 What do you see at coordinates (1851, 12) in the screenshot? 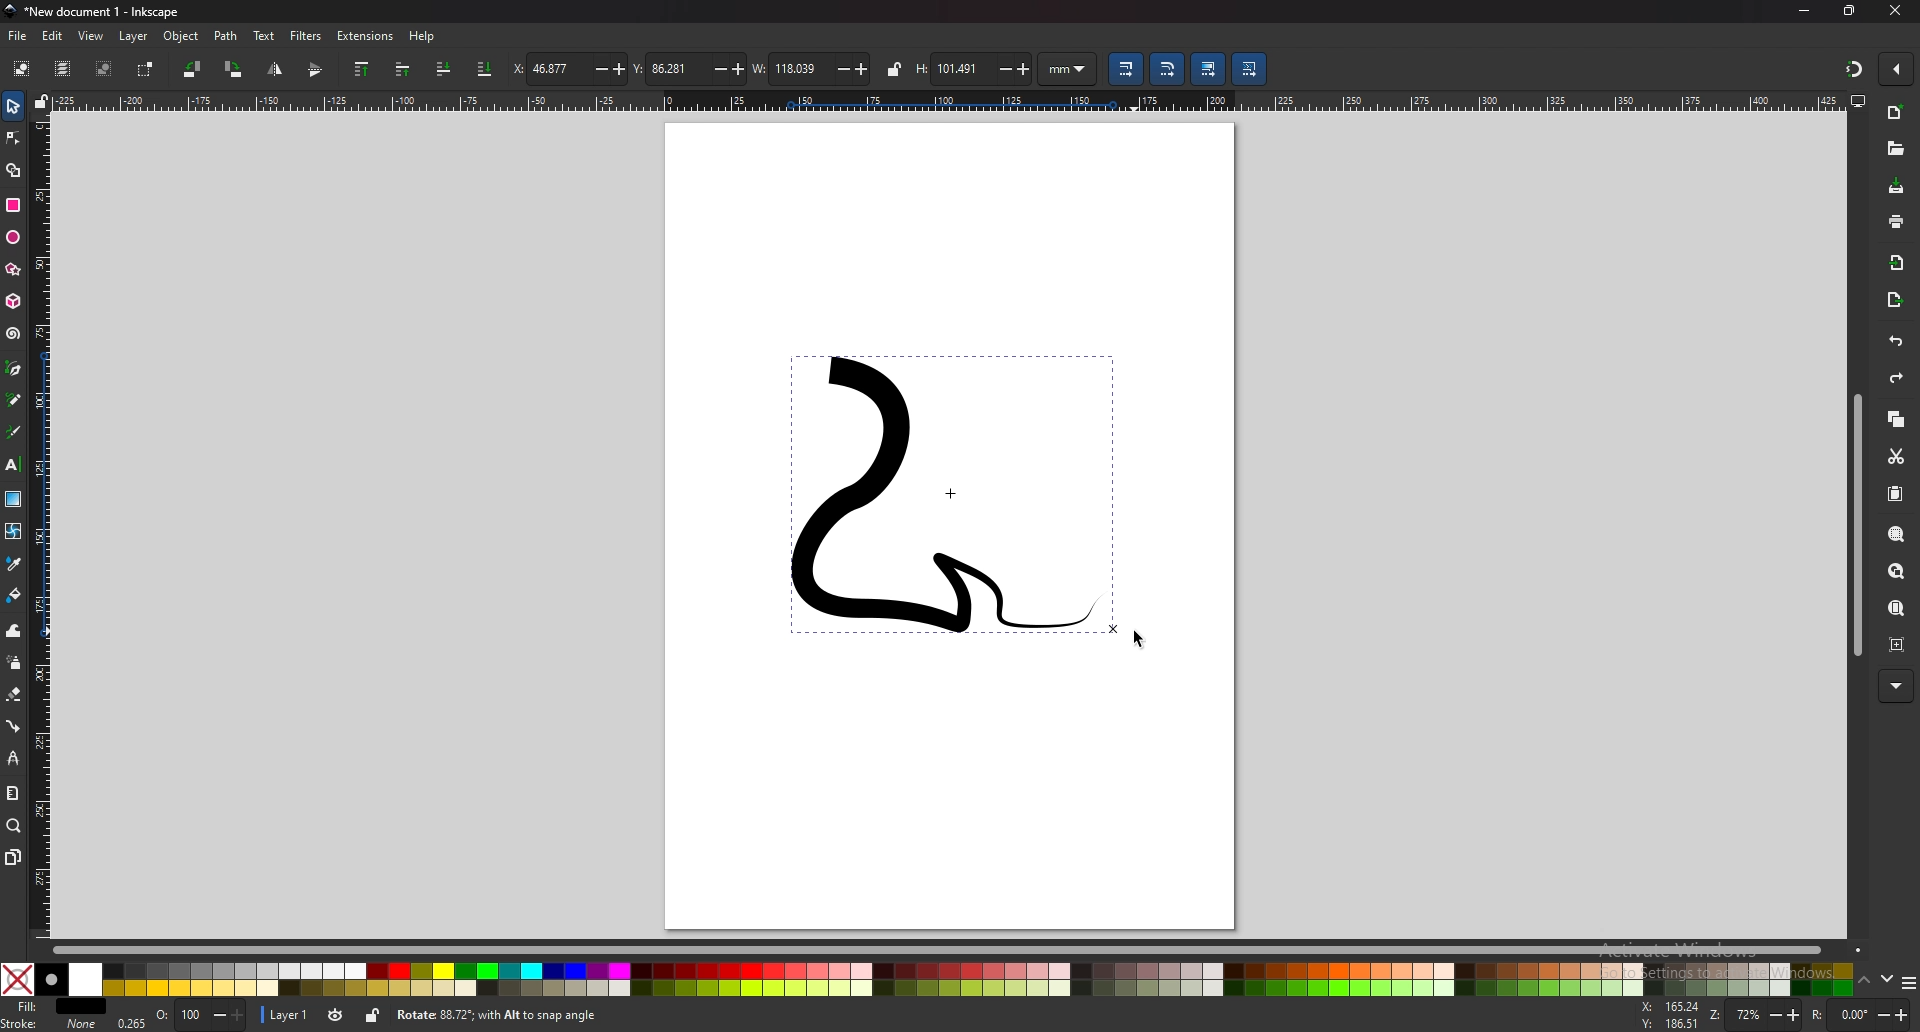
I see `resize` at bounding box center [1851, 12].